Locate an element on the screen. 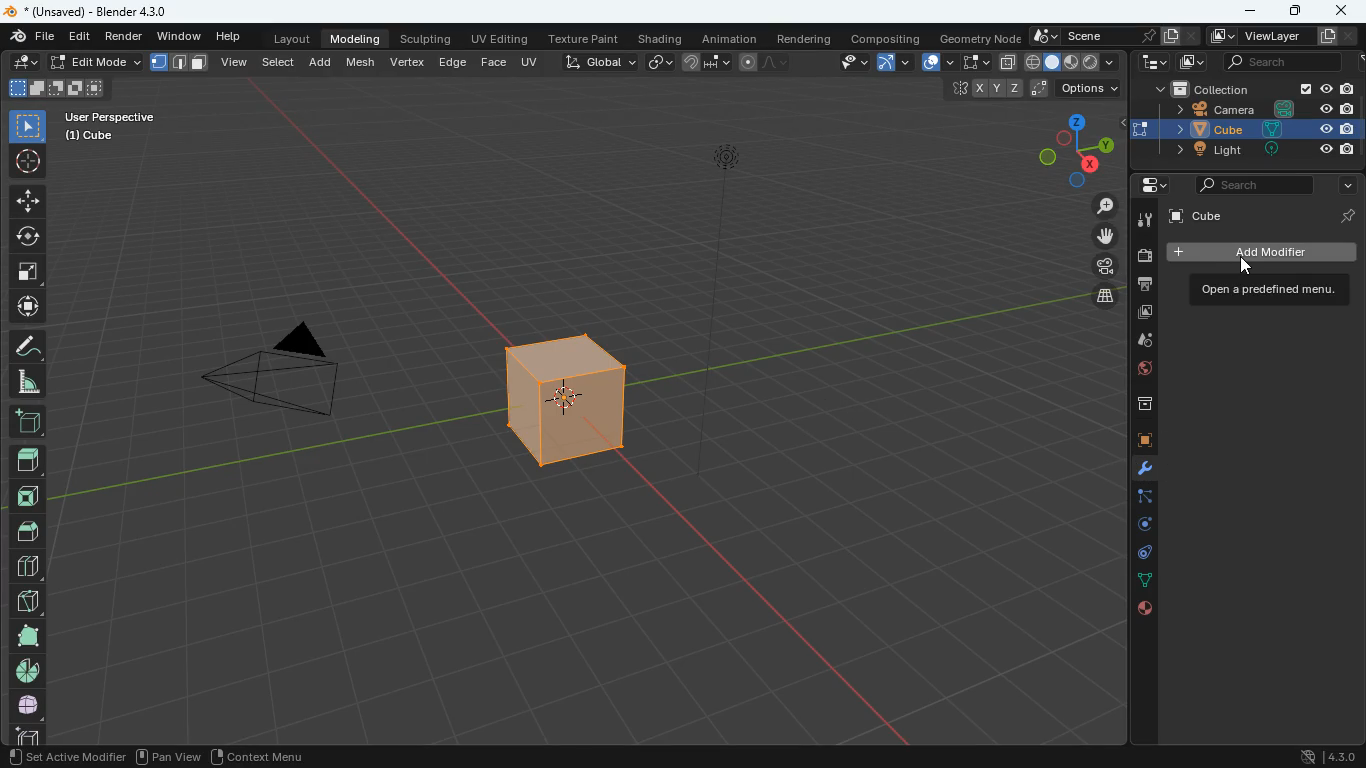 The image size is (1366, 768). vertex is located at coordinates (409, 63).